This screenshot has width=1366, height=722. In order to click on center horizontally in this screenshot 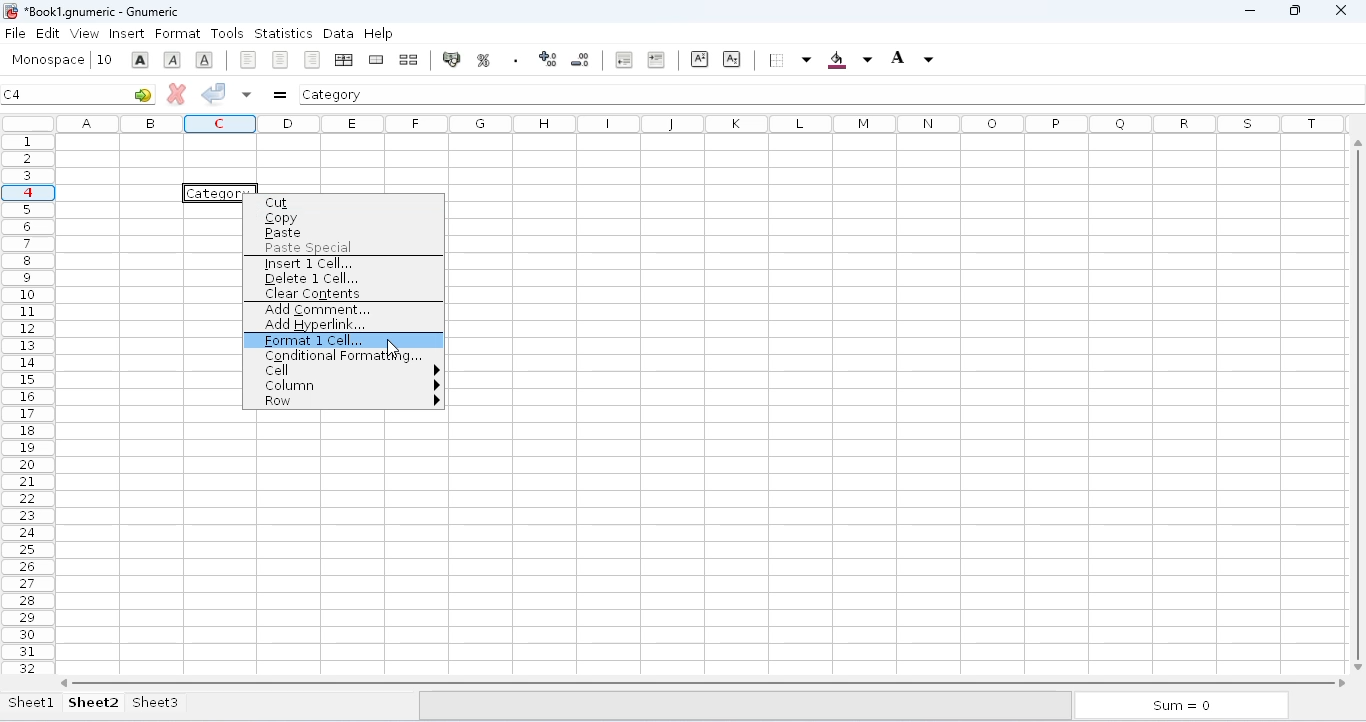, I will do `click(281, 60)`.